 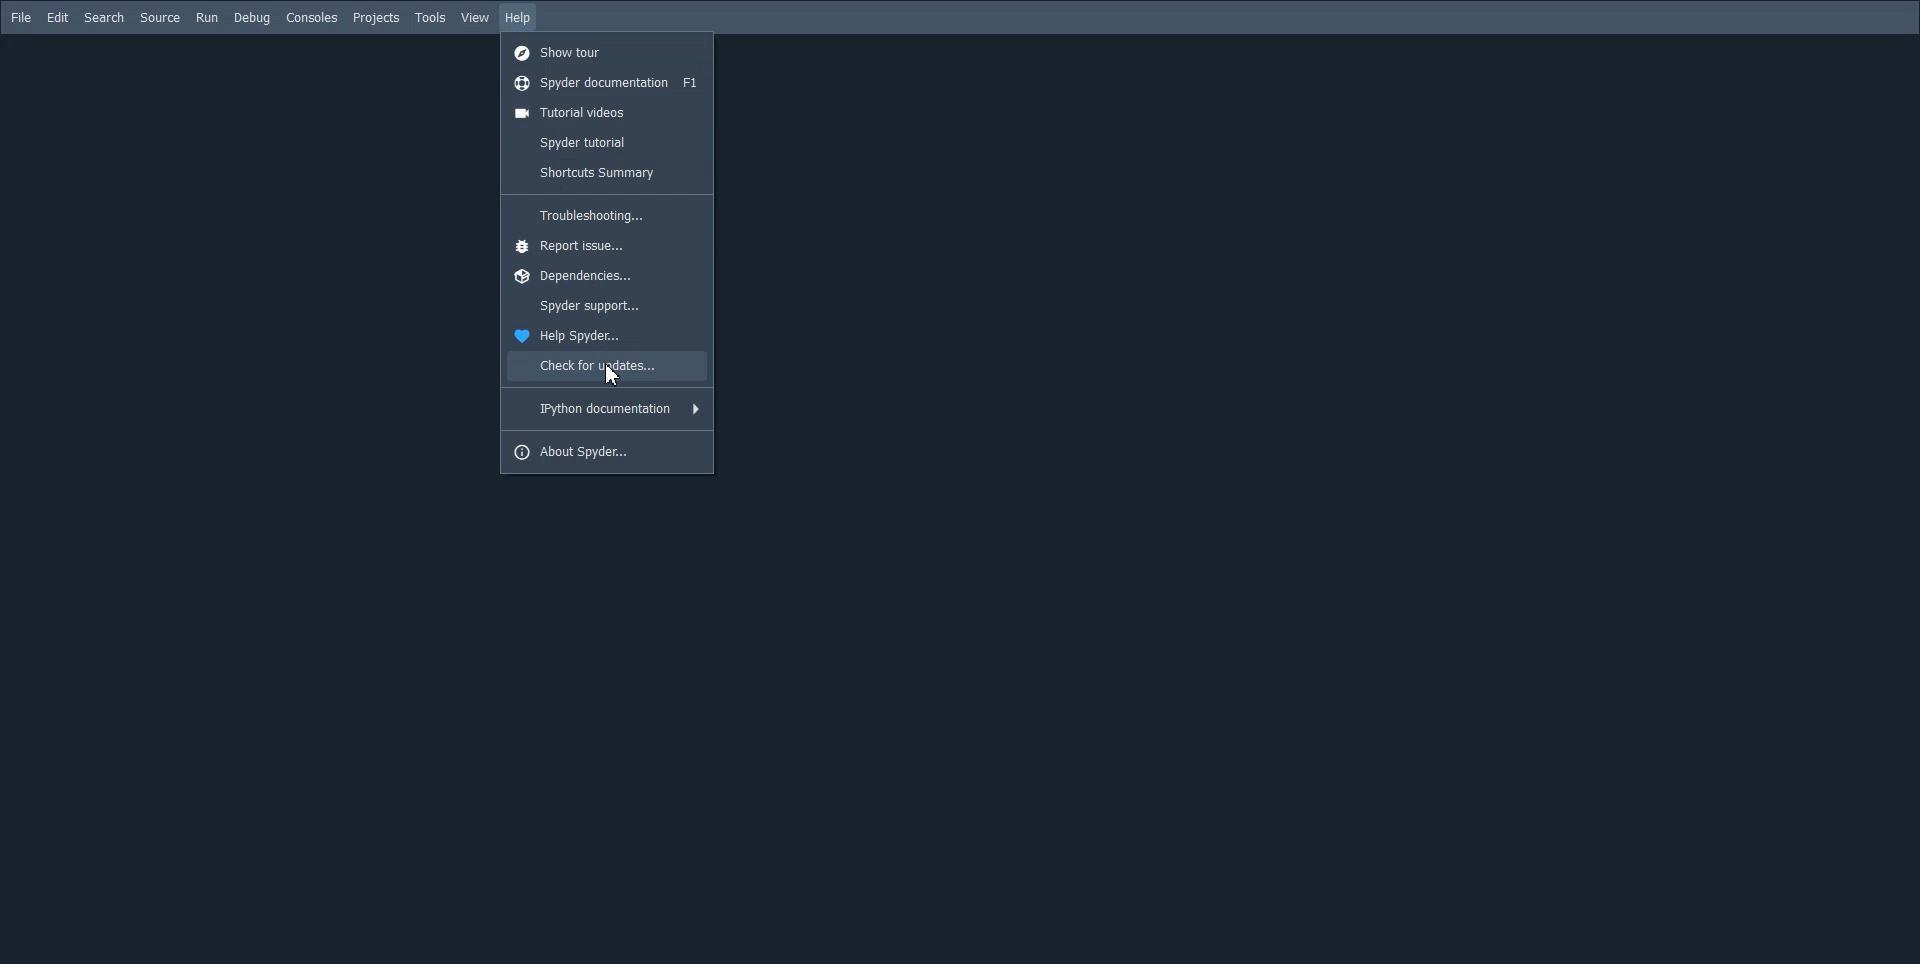 What do you see at coordinates (476, 17) in the screenshot?
I see `View` at bounding box center [476, 17].